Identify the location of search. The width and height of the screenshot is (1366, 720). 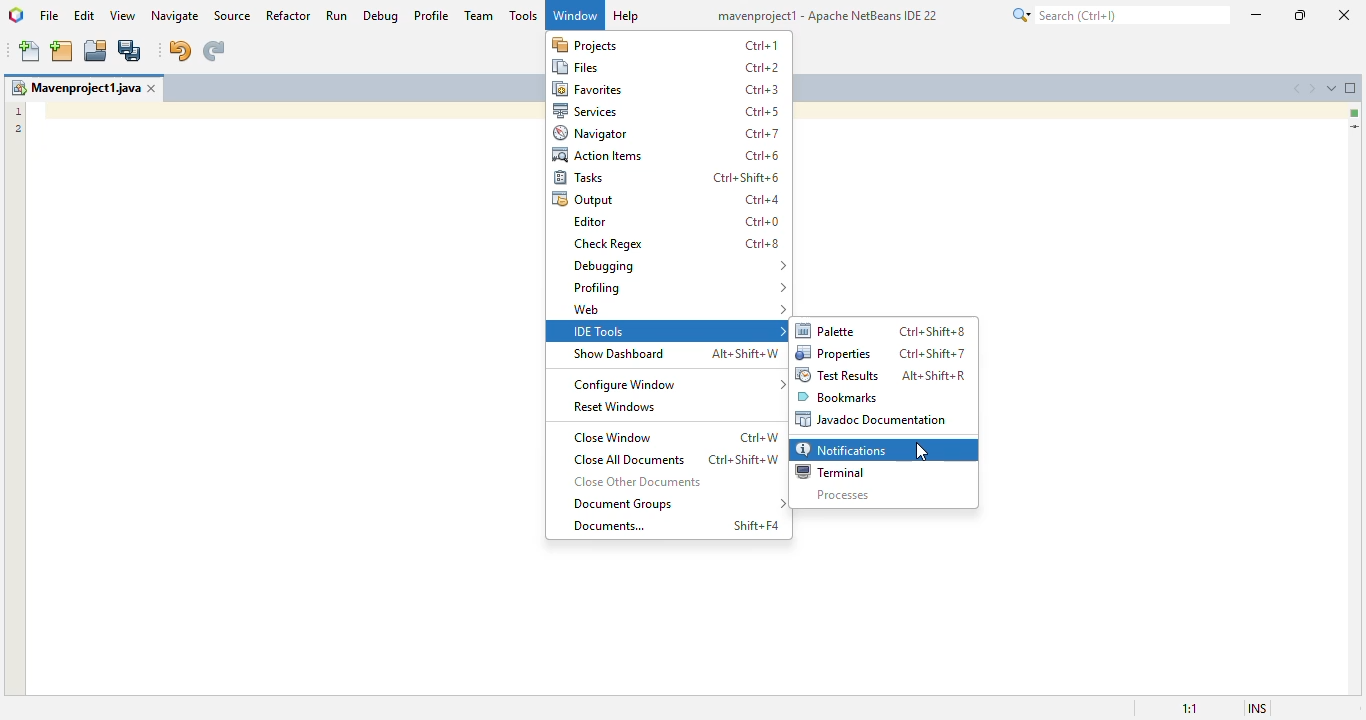
(1120, 14).